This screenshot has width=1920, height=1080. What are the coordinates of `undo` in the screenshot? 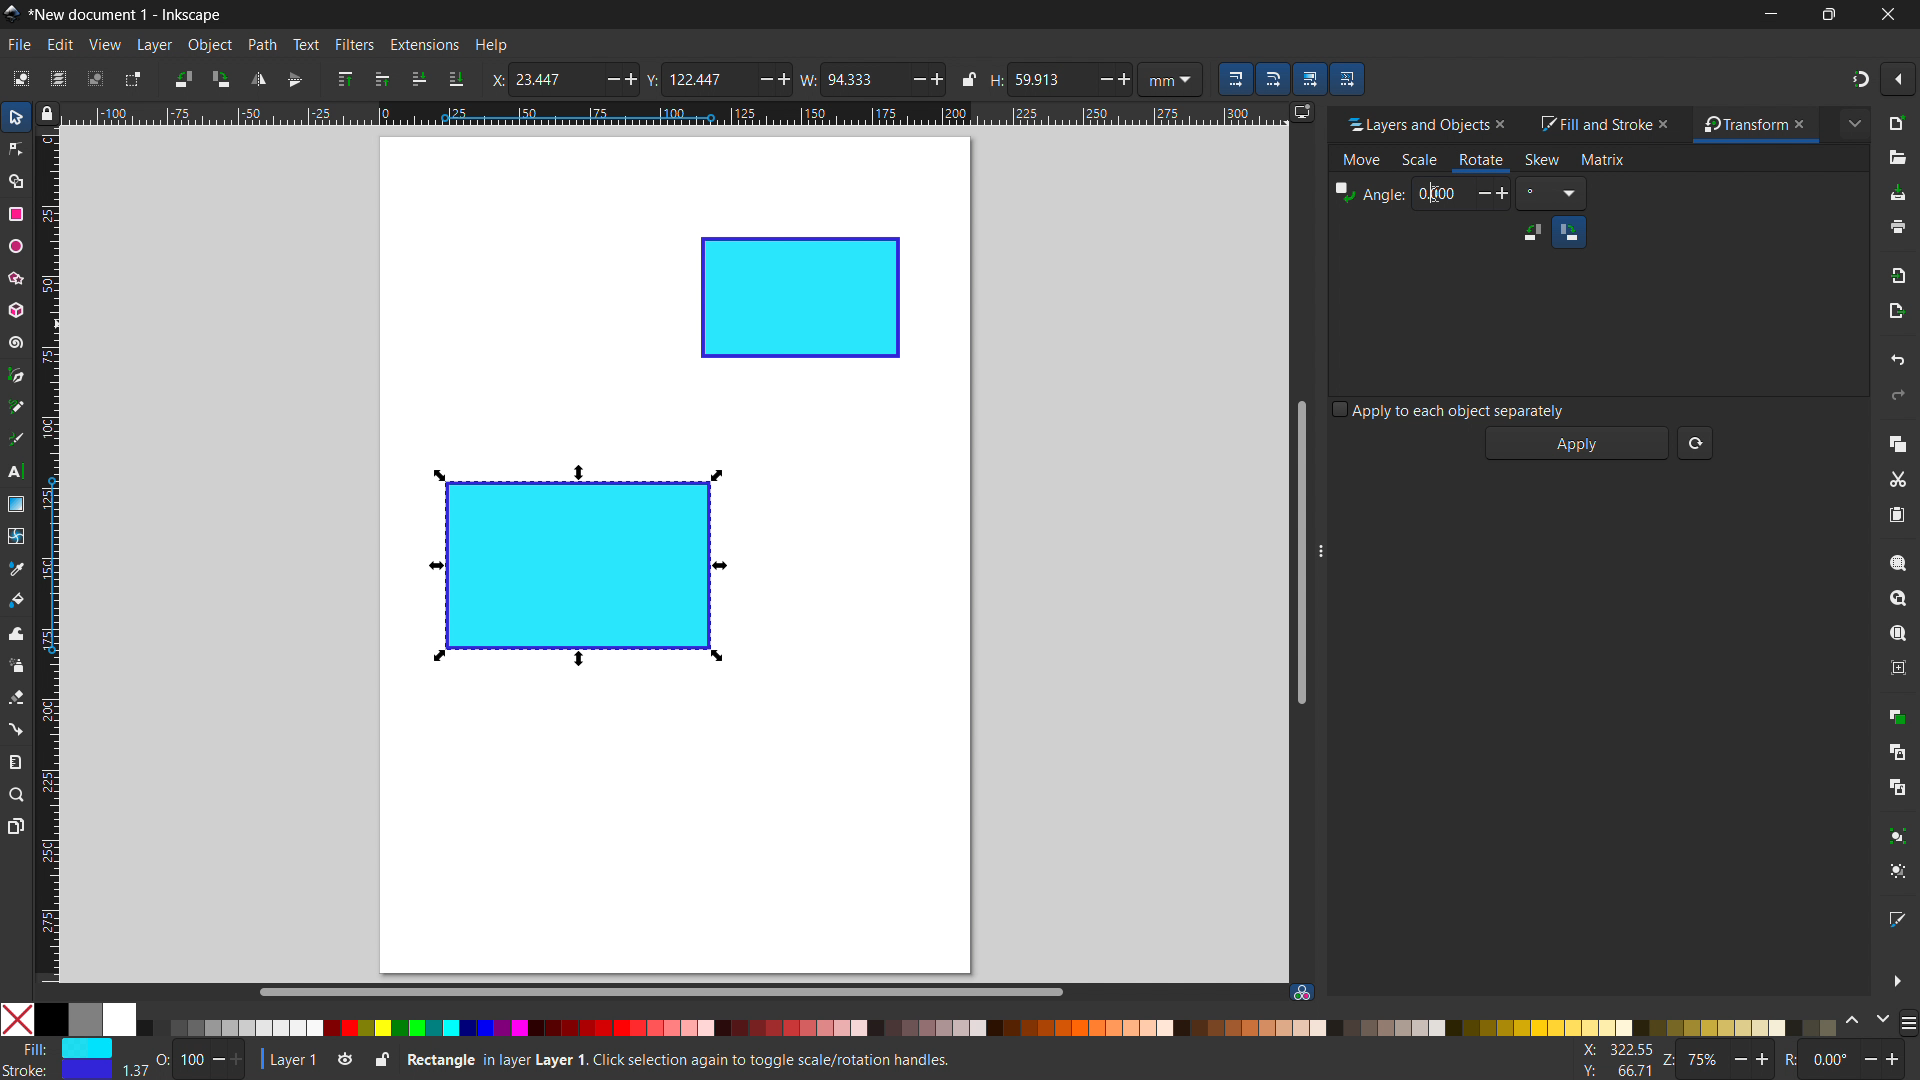 It's located at (1898, 359).